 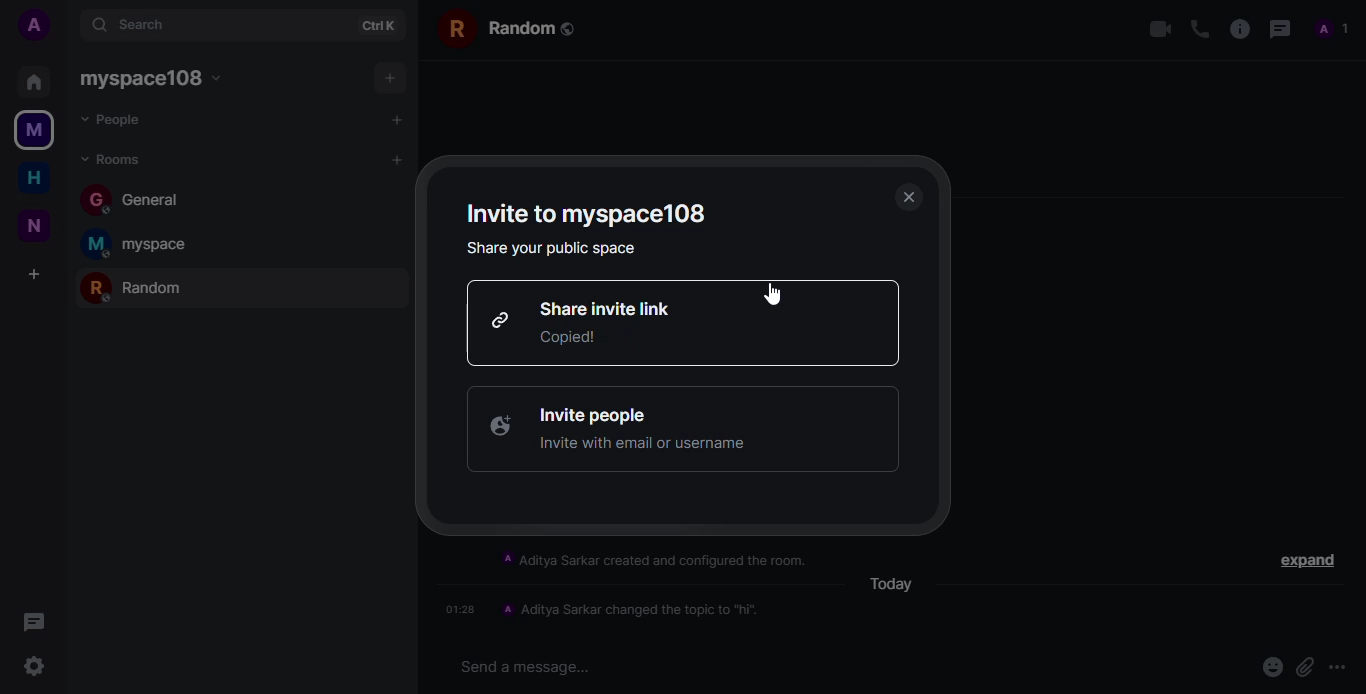 What do you see at coordinates (646, 559) in the screenshot?
I see `‘A Aditya Sarkar created and configured the room.` at bounding box center [646, 559].